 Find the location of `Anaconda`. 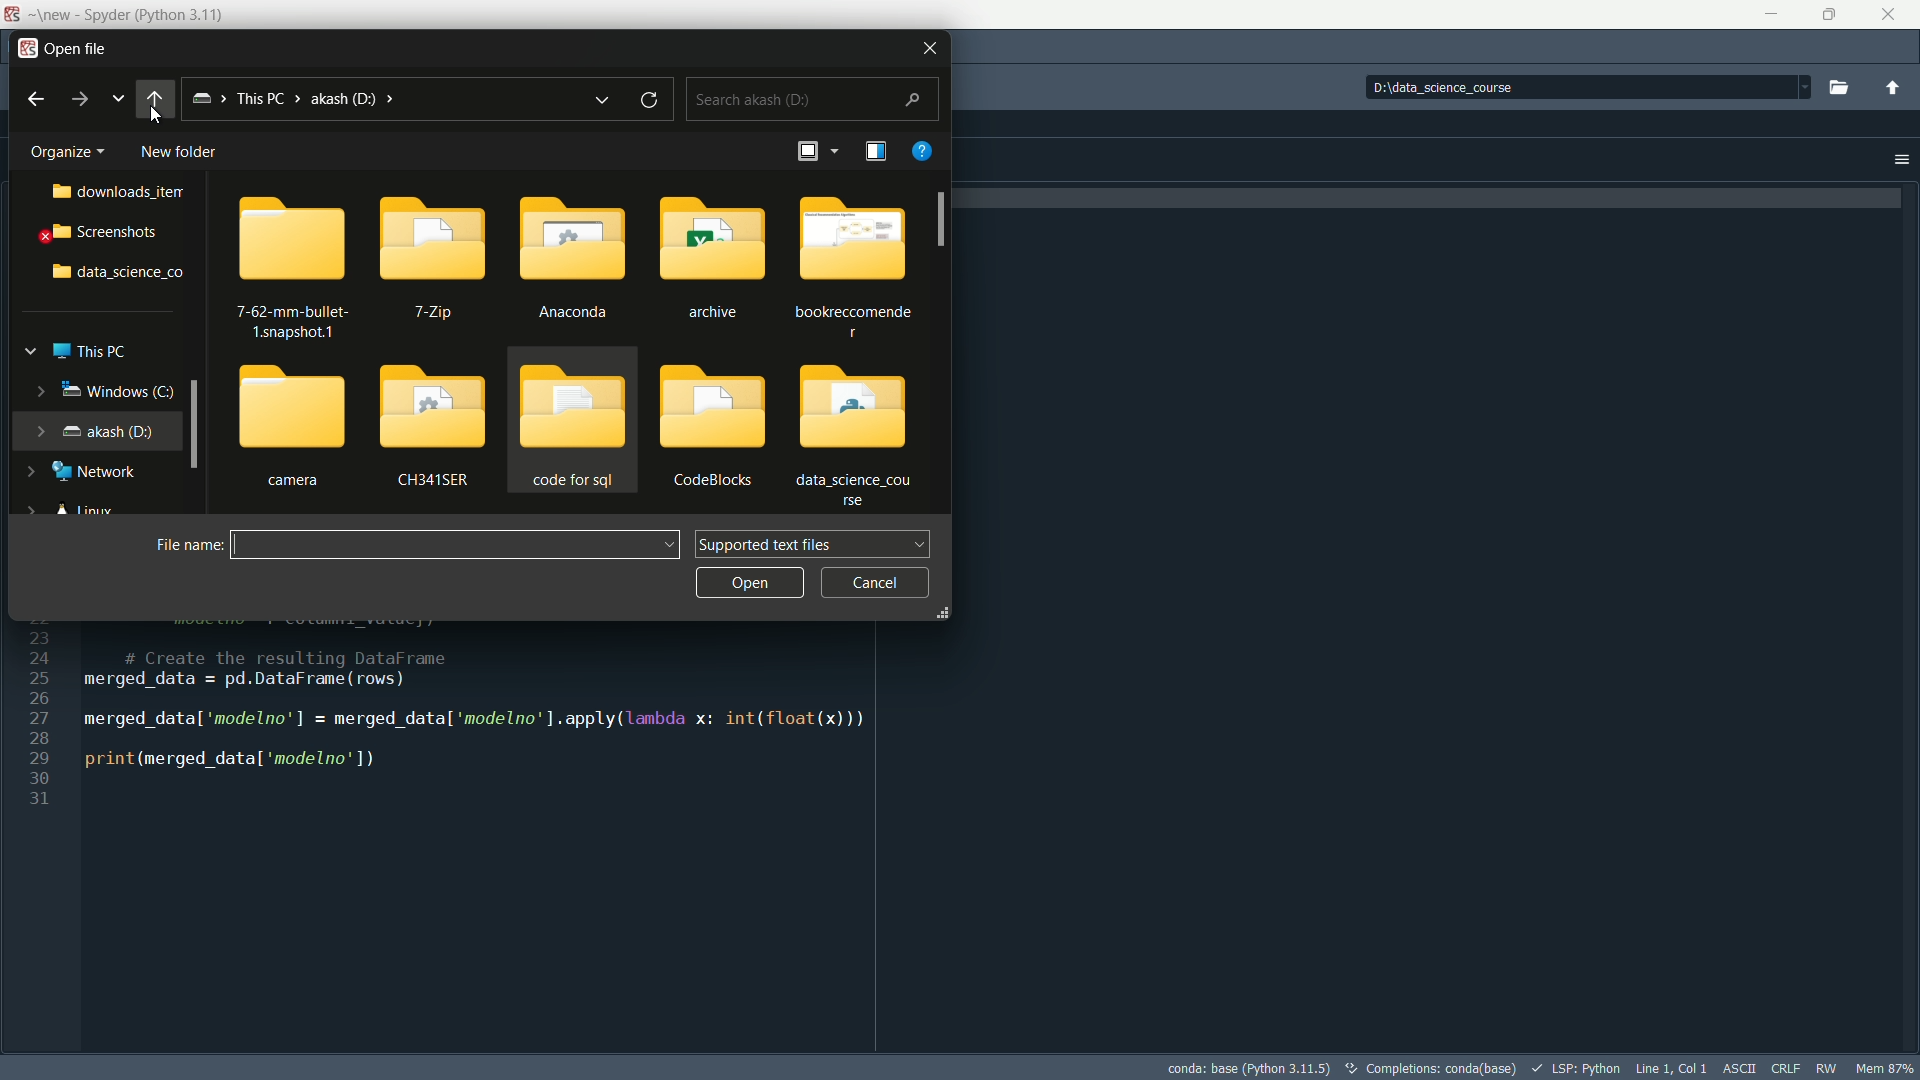

Anaconda is located at coordinates (575, 260).